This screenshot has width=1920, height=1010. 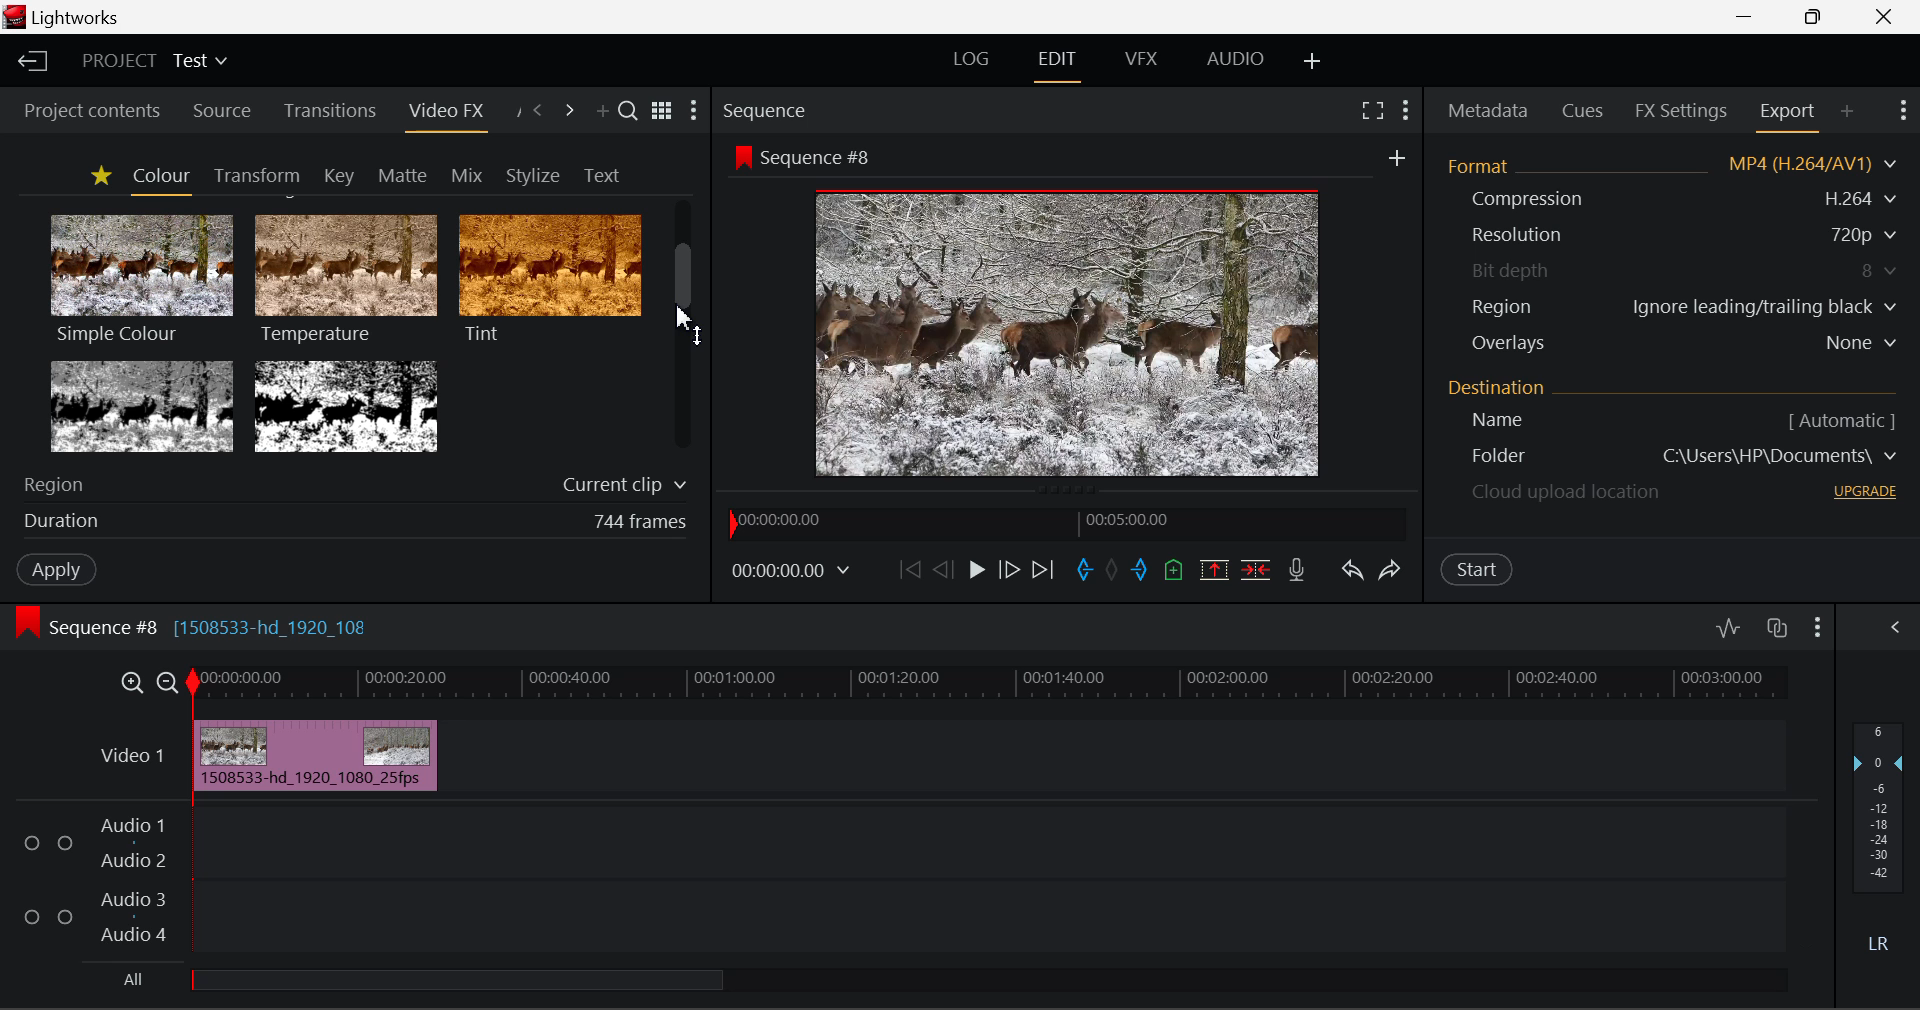 What do you see at coordinates (1486, 110) in the screenshot?
I see `Metadata` at bounding box center [1486, 110].